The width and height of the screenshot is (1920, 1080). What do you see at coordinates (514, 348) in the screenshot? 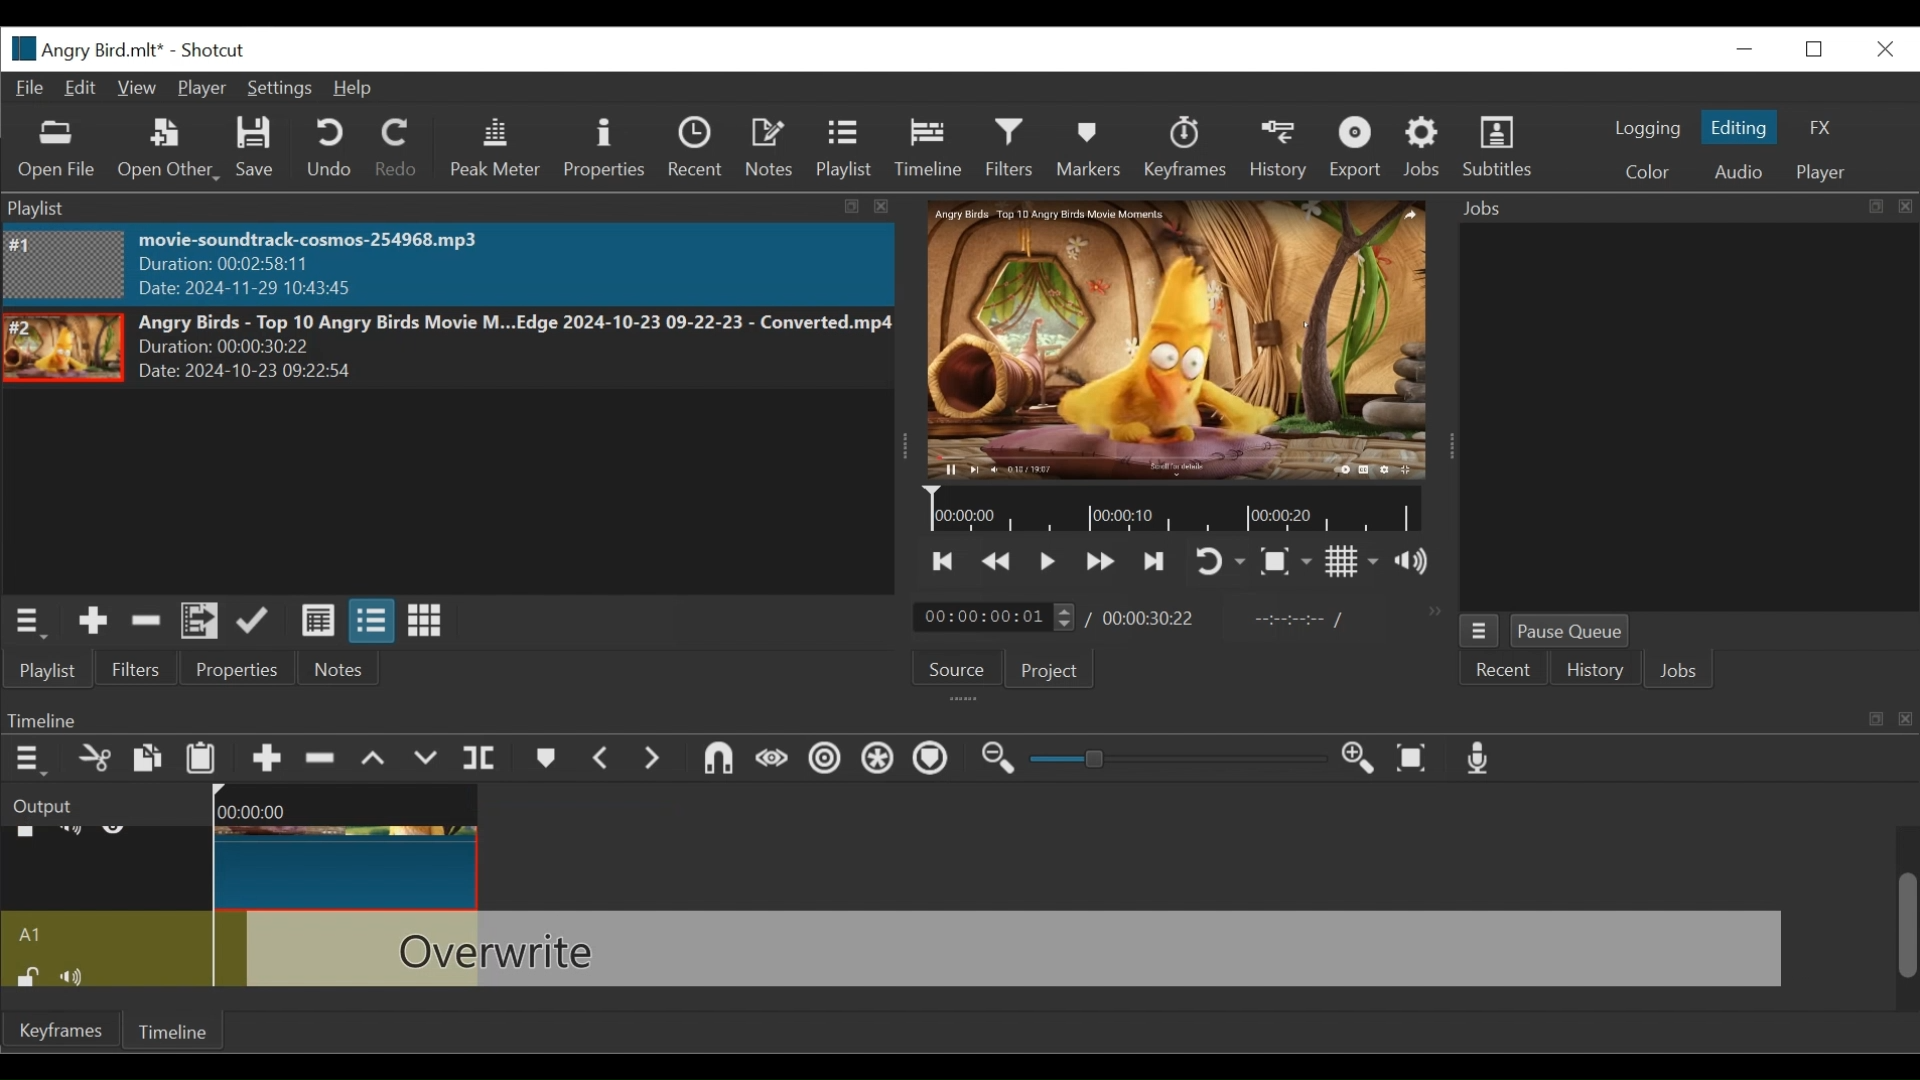
I see `Angry Birds - Top 10 Angry Birds Movie M...Edge 2024-10-23 09-22-23 - Converted.mp4Duration: 00:00:30:22 Date: 2024-10-23 09:22>5` at bounding box center [514, 348].